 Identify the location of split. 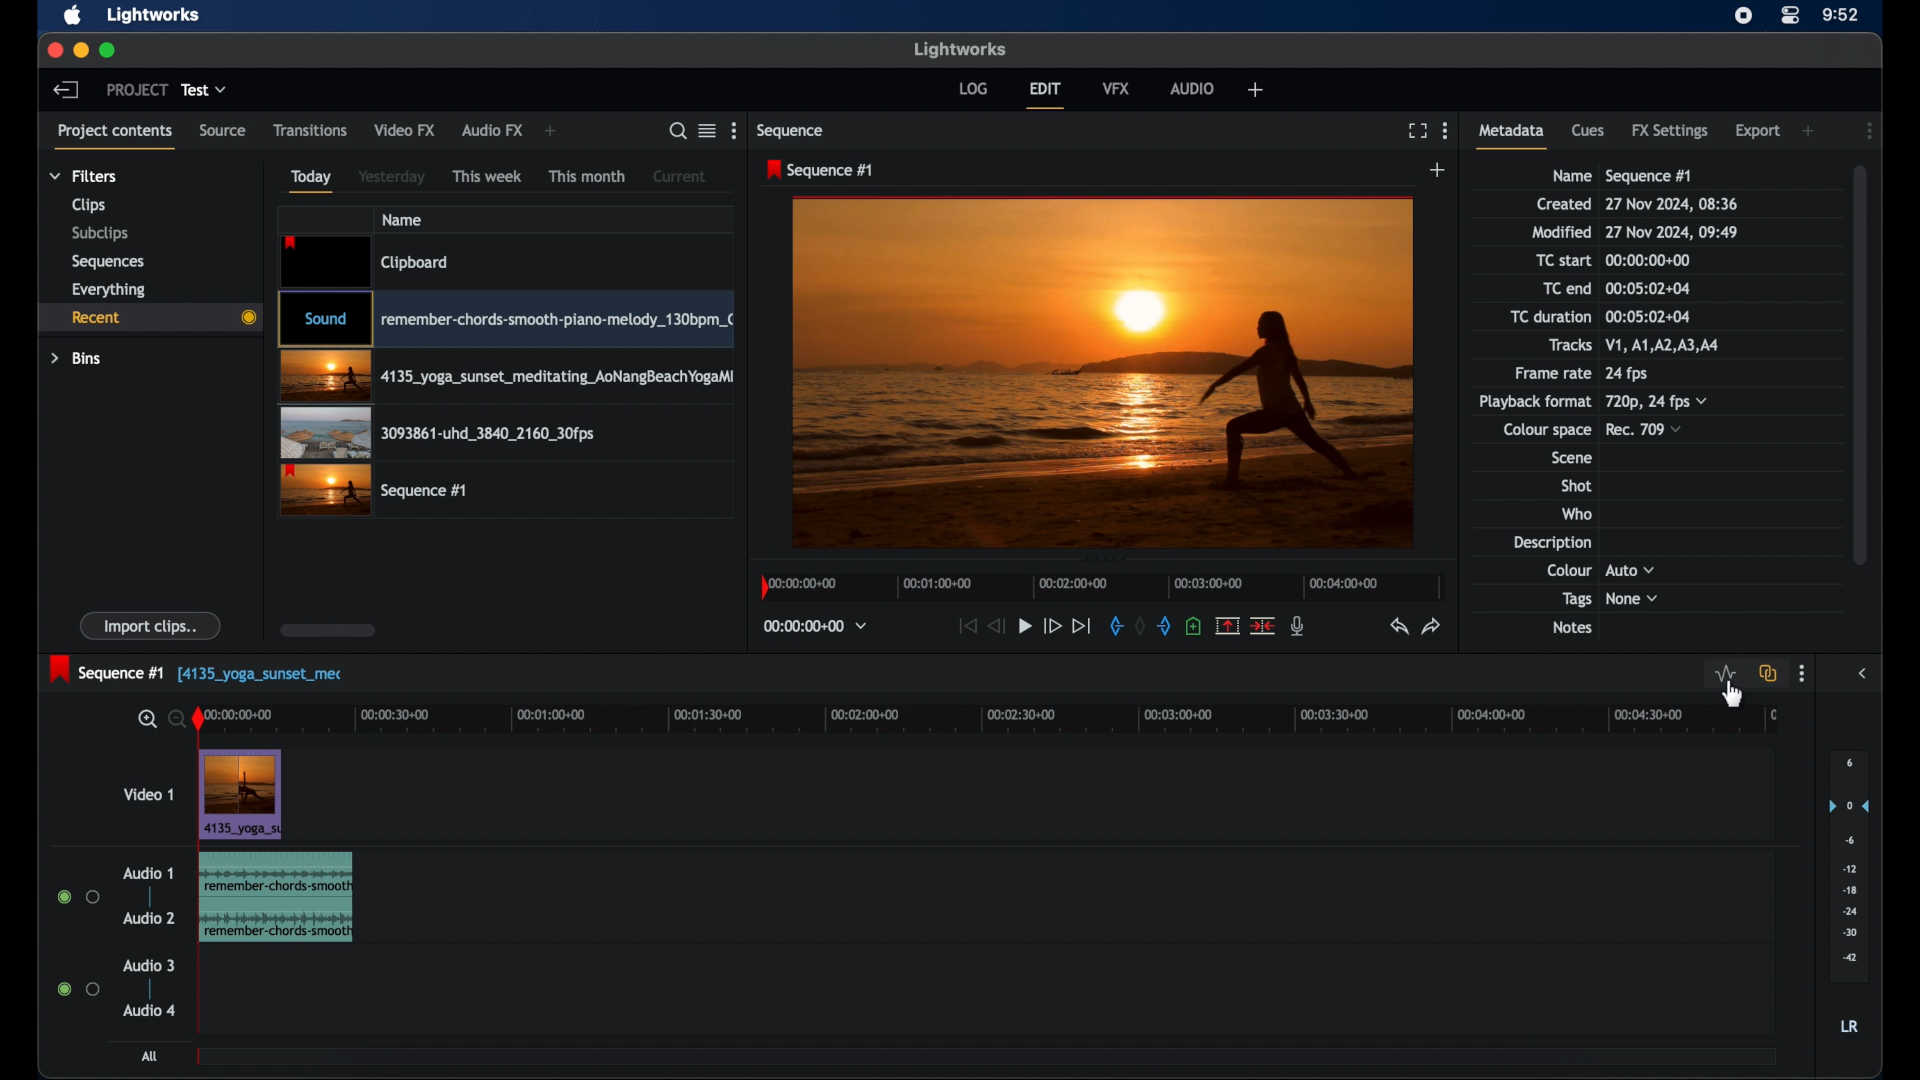
(1262, 624).